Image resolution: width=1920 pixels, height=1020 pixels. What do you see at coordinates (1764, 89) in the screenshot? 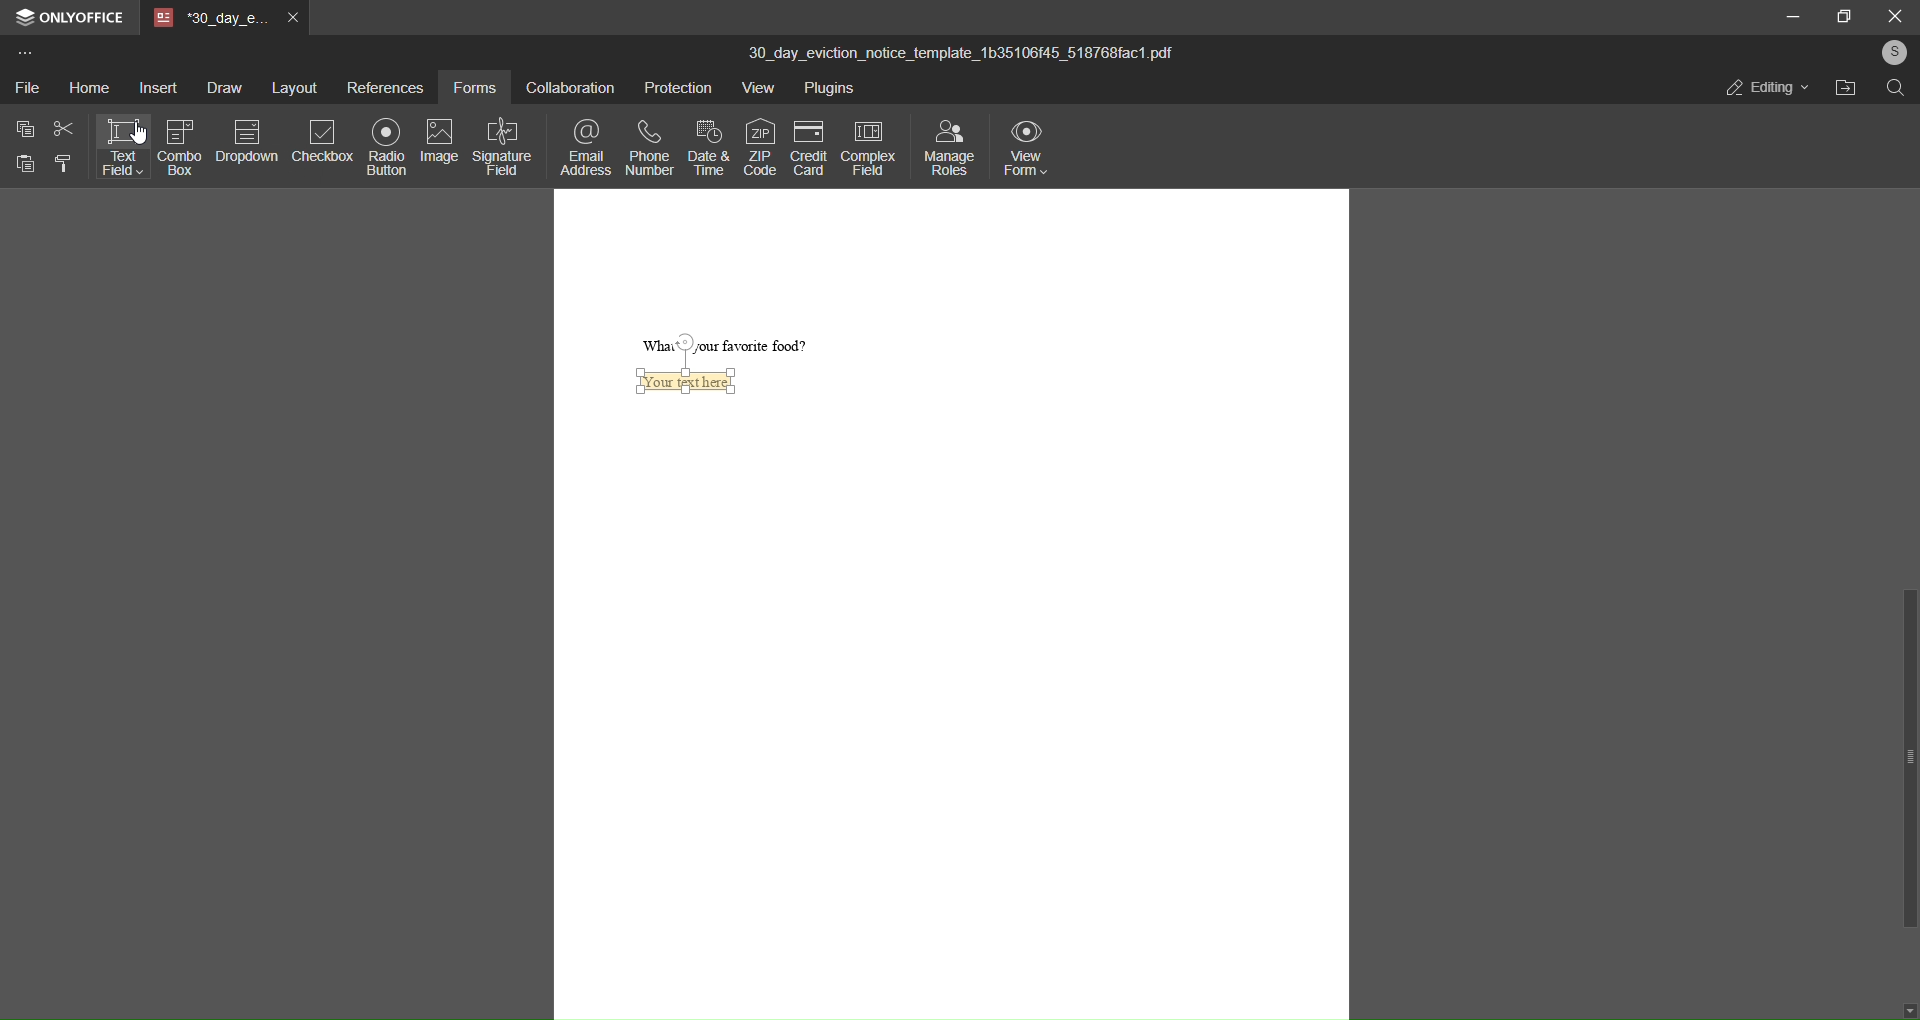
I see `editing` at bounding box center [1764, 89].